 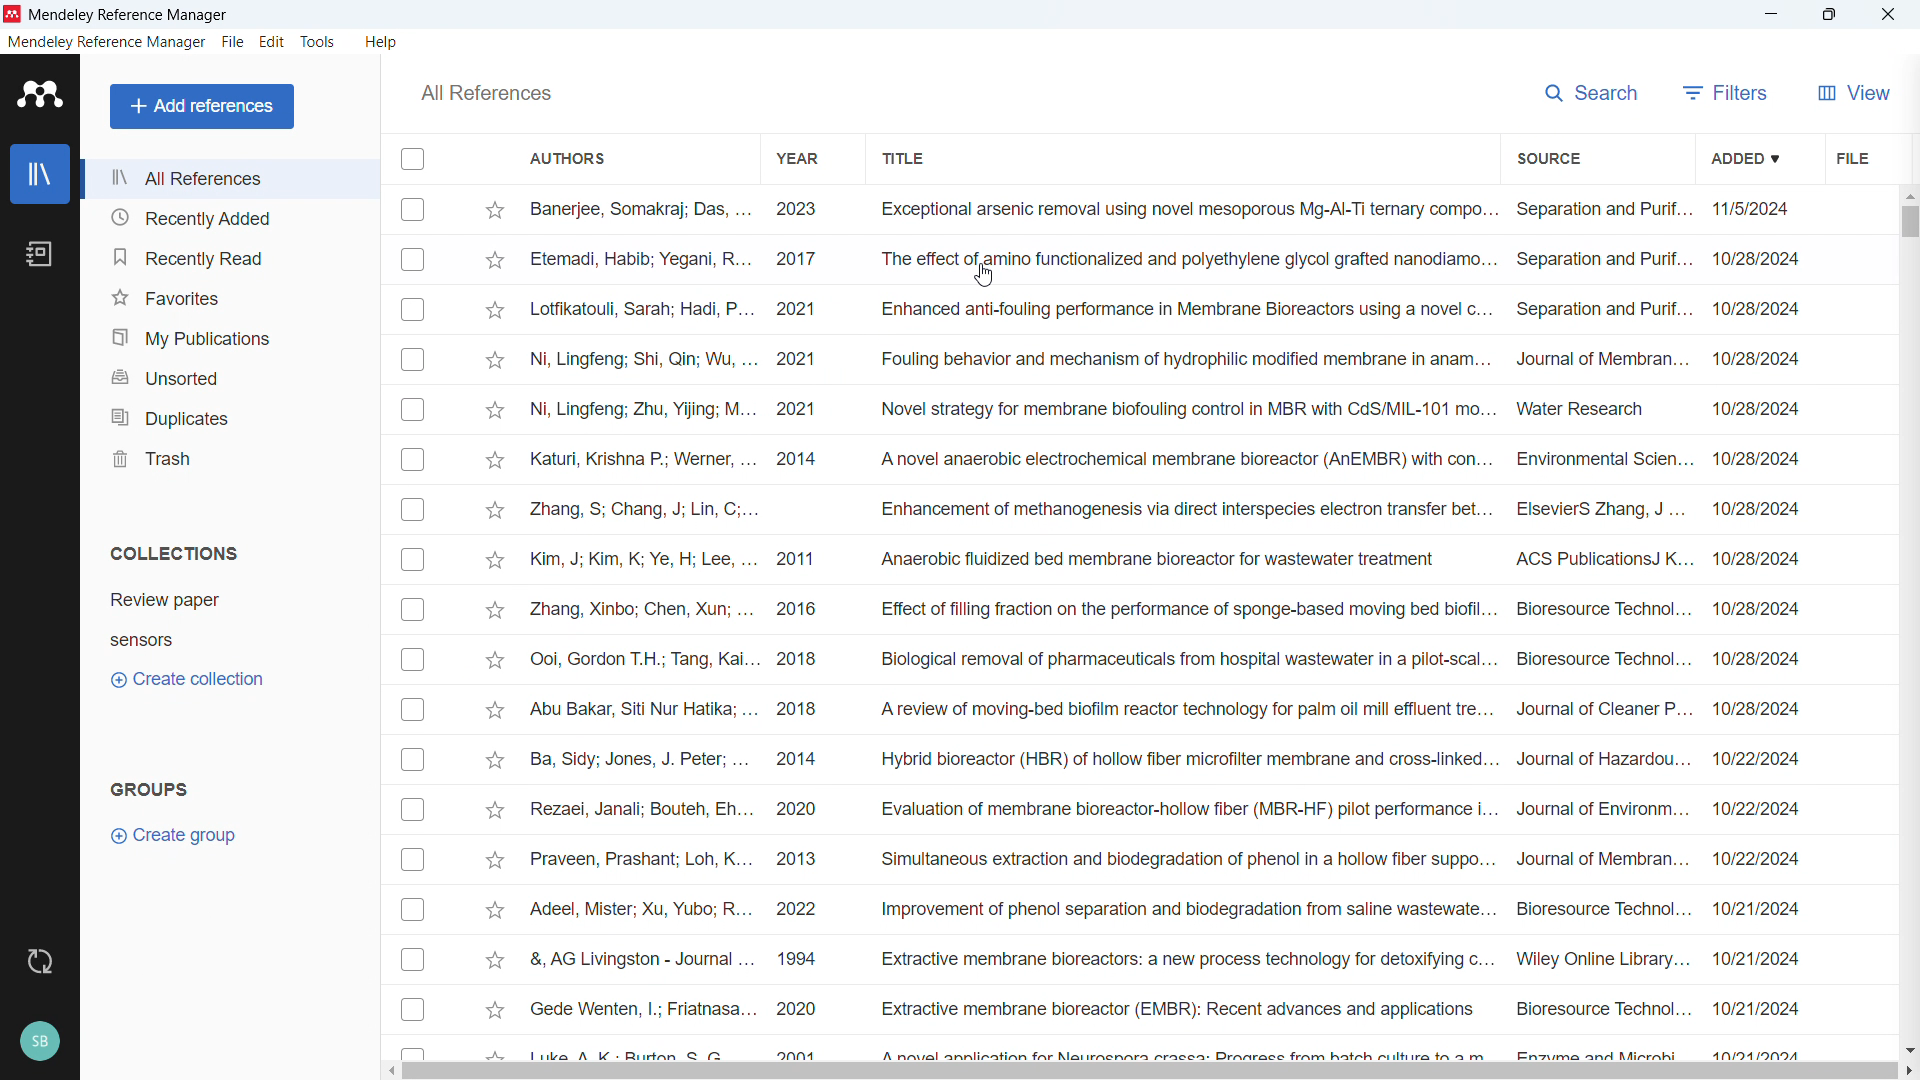 I want to click on help, so click(x=382, y=43).